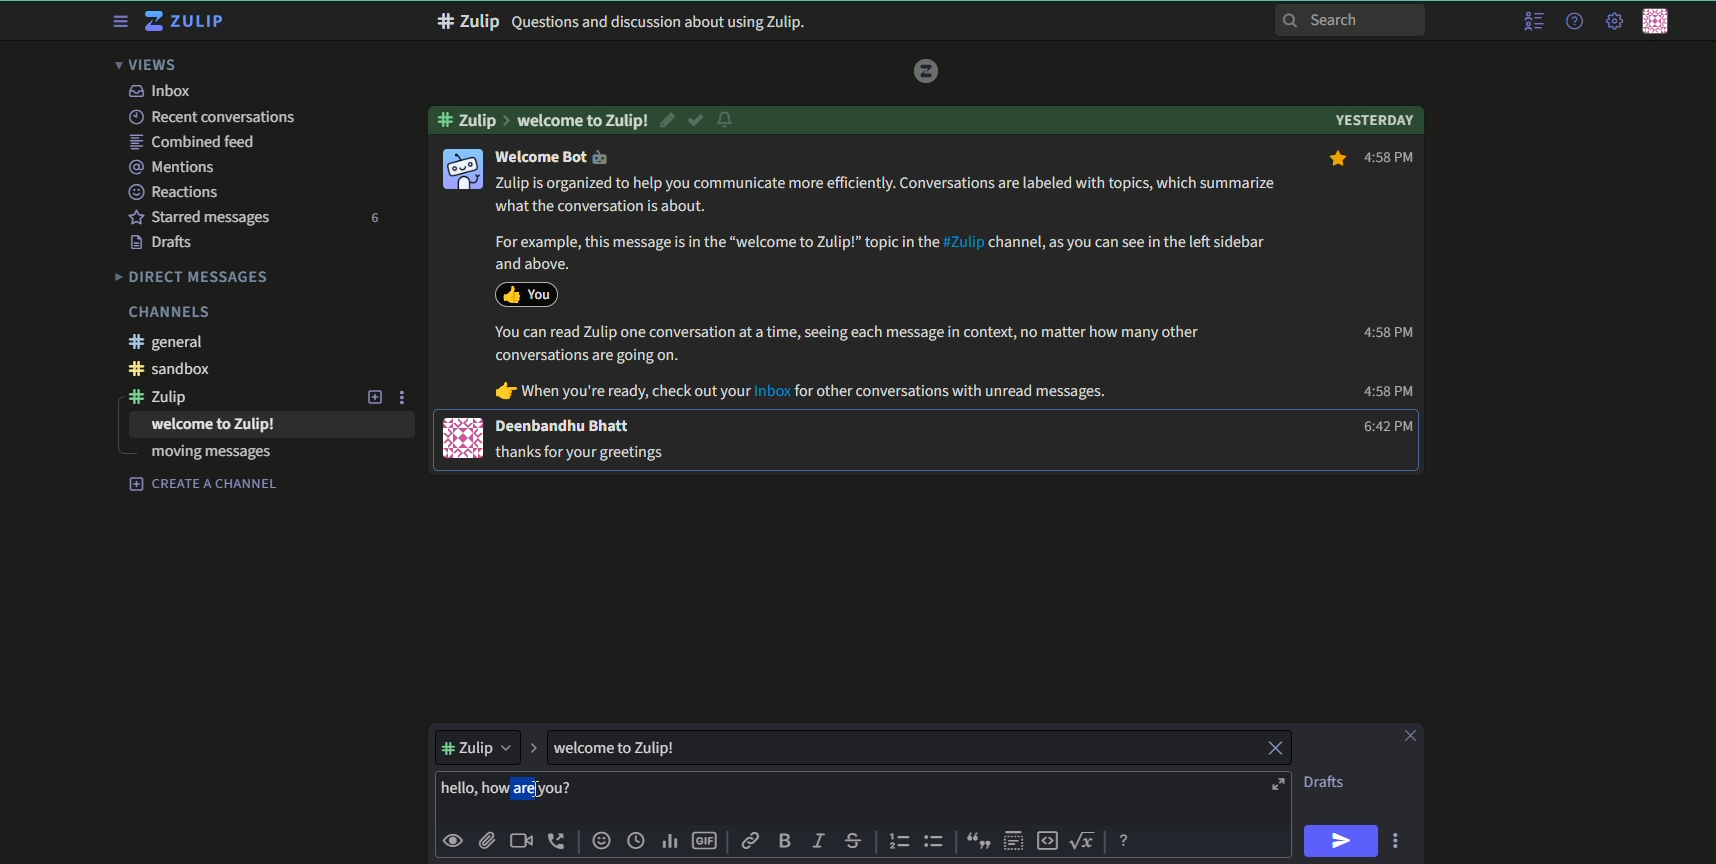 This screenshot has height=864, width=1716. Describe the element at coordinates (1048, 840) in the screenshot. I see `code` at that location.